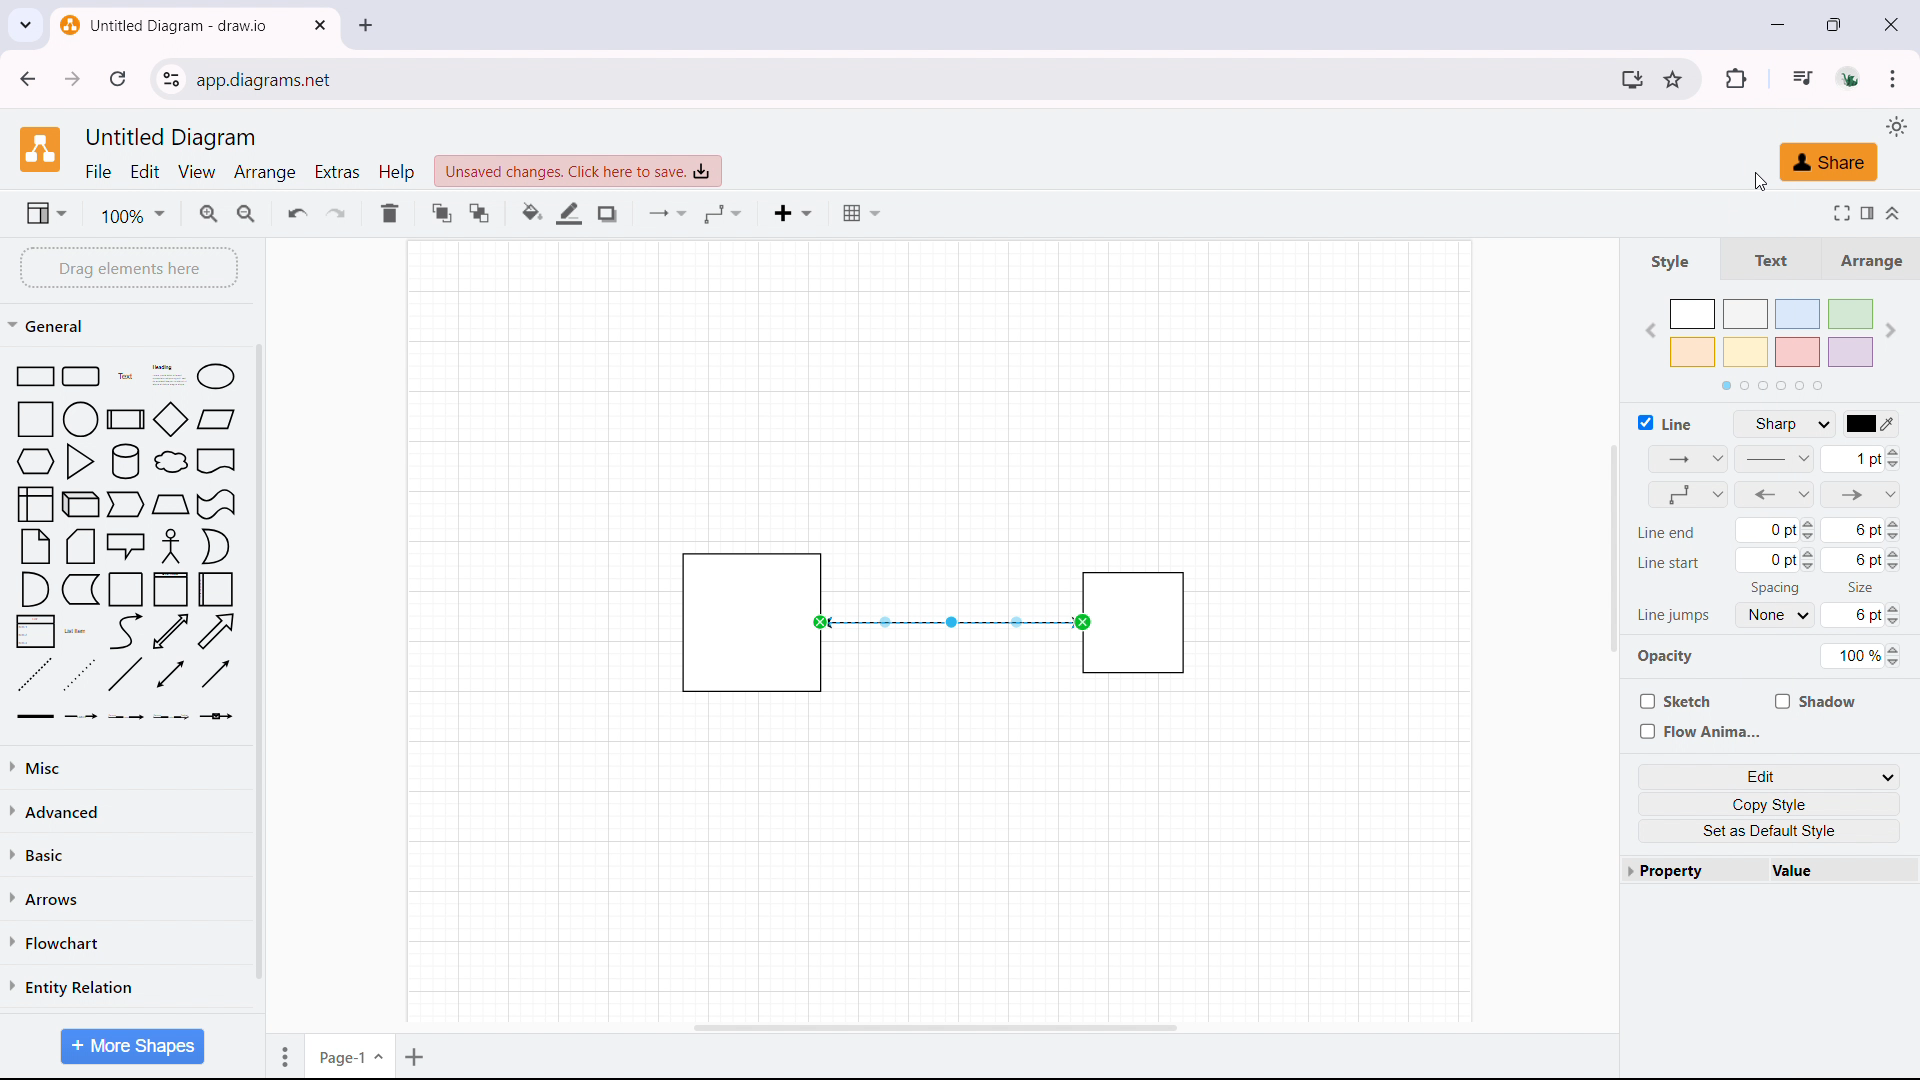 This screenshot has width=1920, height=1080. I want to click on connector changed, so click(950, 623).